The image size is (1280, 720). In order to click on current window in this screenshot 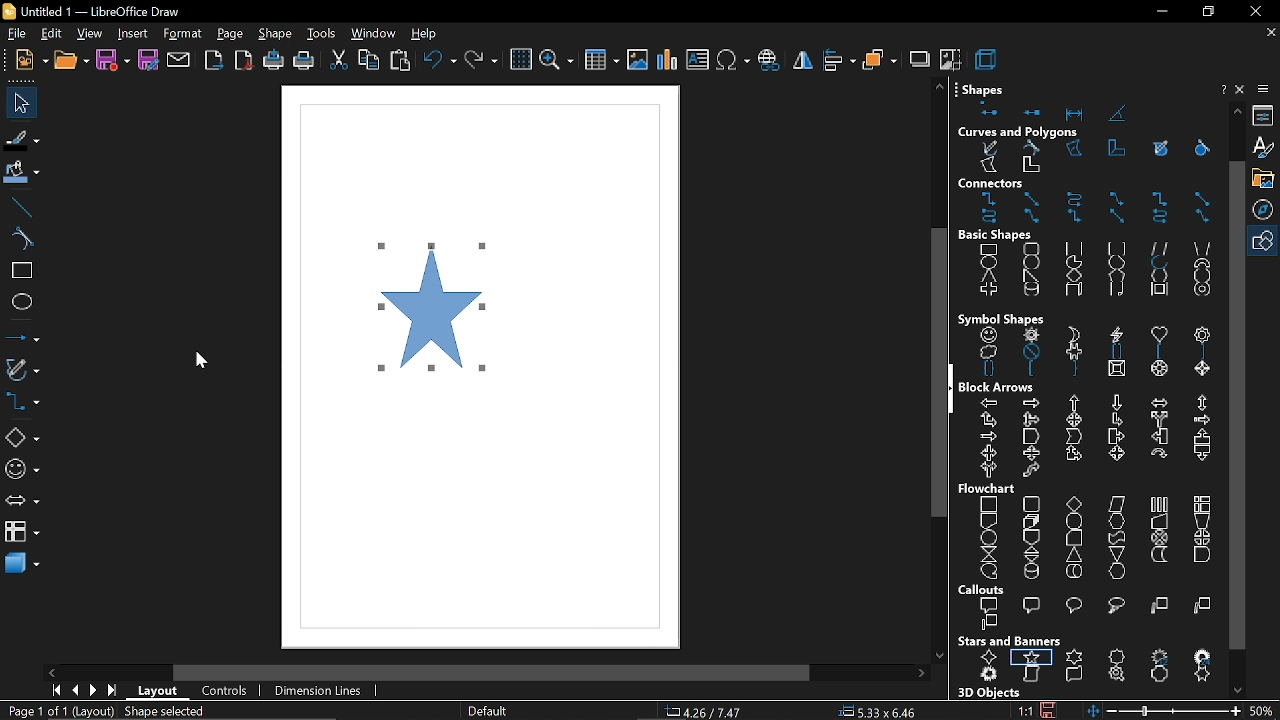, I will do `click(90, 11)`.